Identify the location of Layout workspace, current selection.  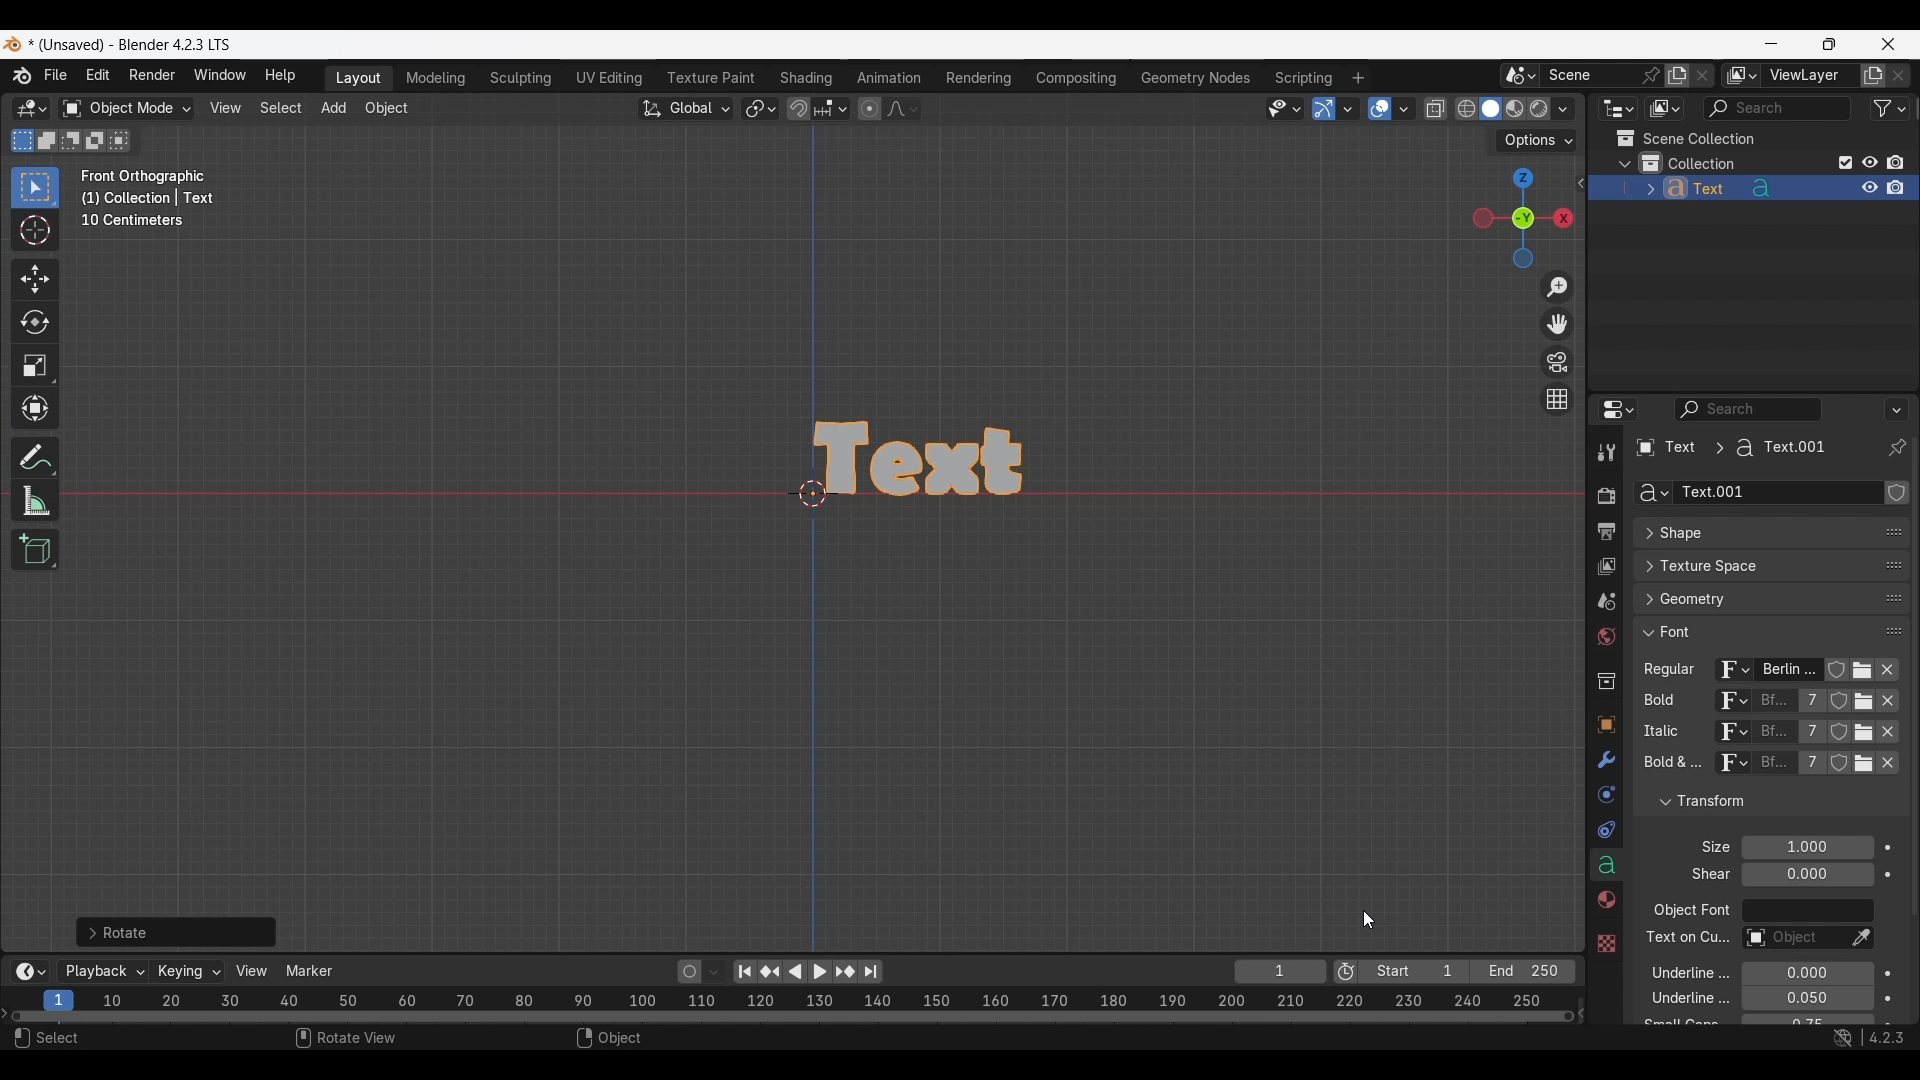
(358, 79).